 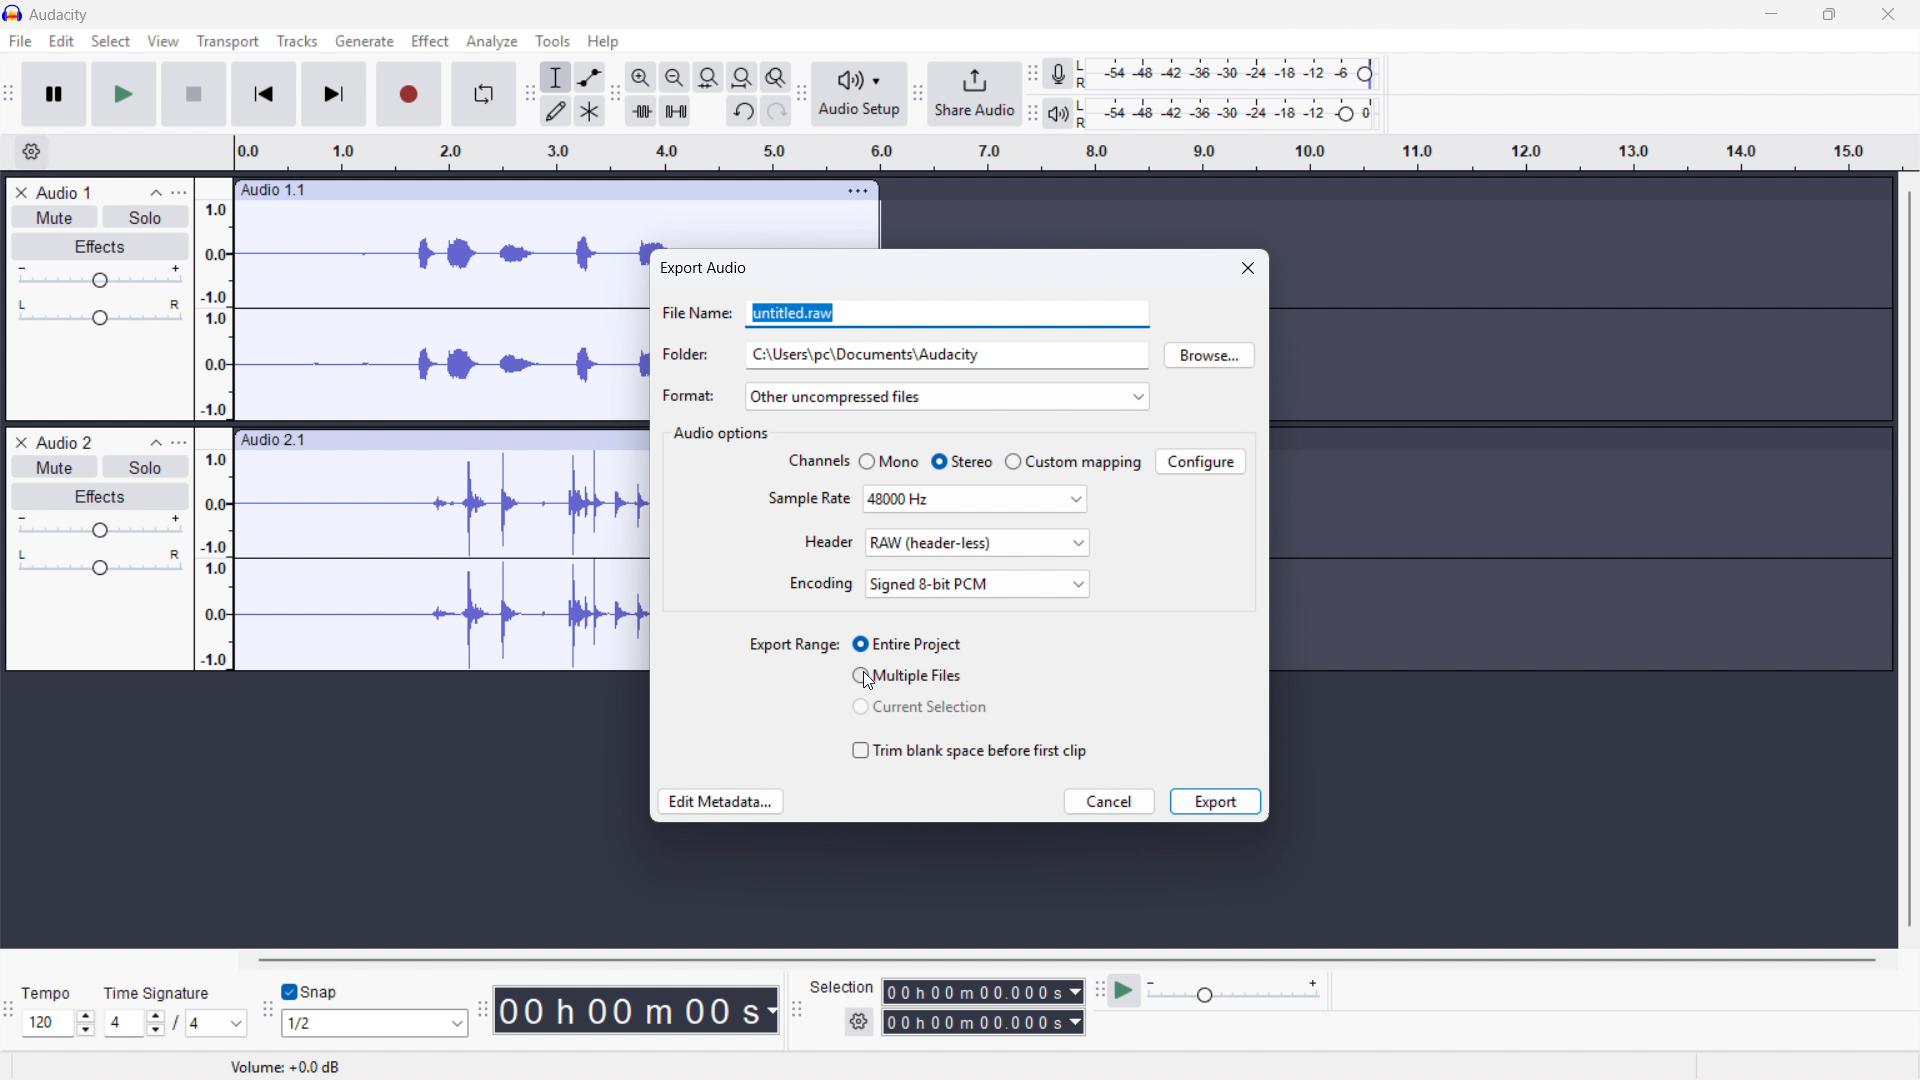 What do you see at coordinates (591, 112) in the screenshot?
I see `Multi - tool` at bounding box center [591, 112].